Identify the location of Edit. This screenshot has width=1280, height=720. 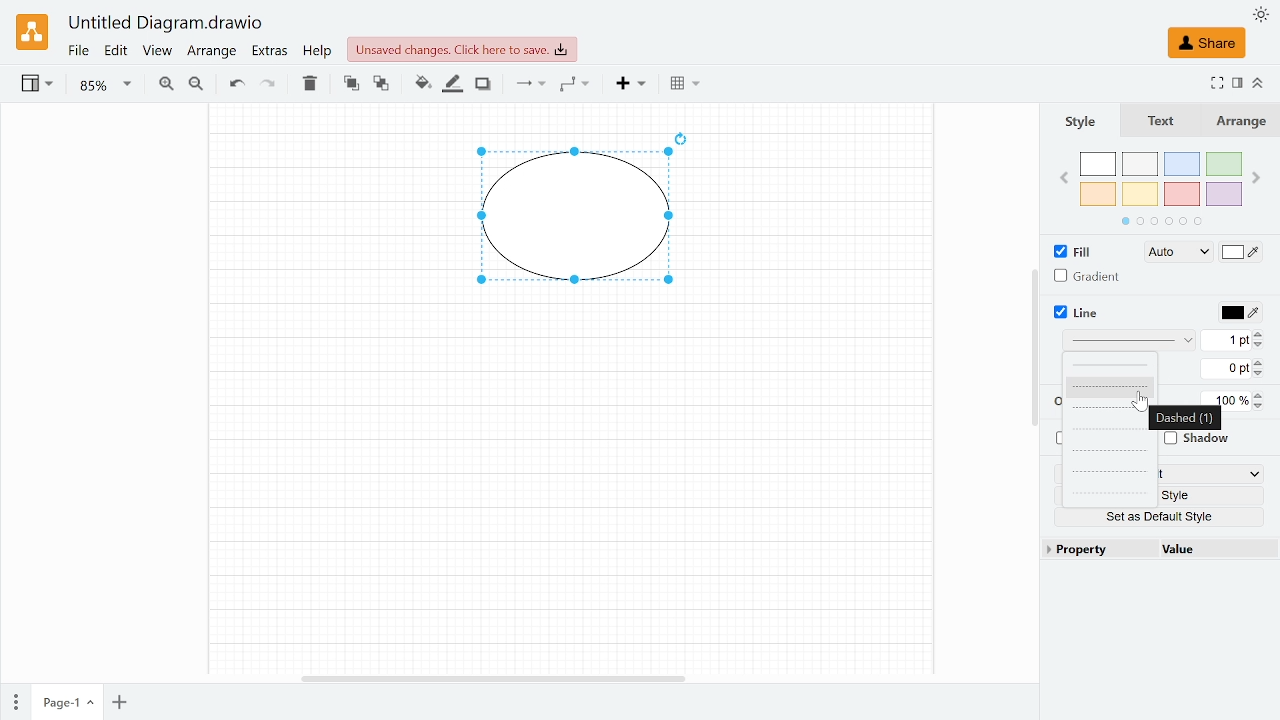
(115, 51).